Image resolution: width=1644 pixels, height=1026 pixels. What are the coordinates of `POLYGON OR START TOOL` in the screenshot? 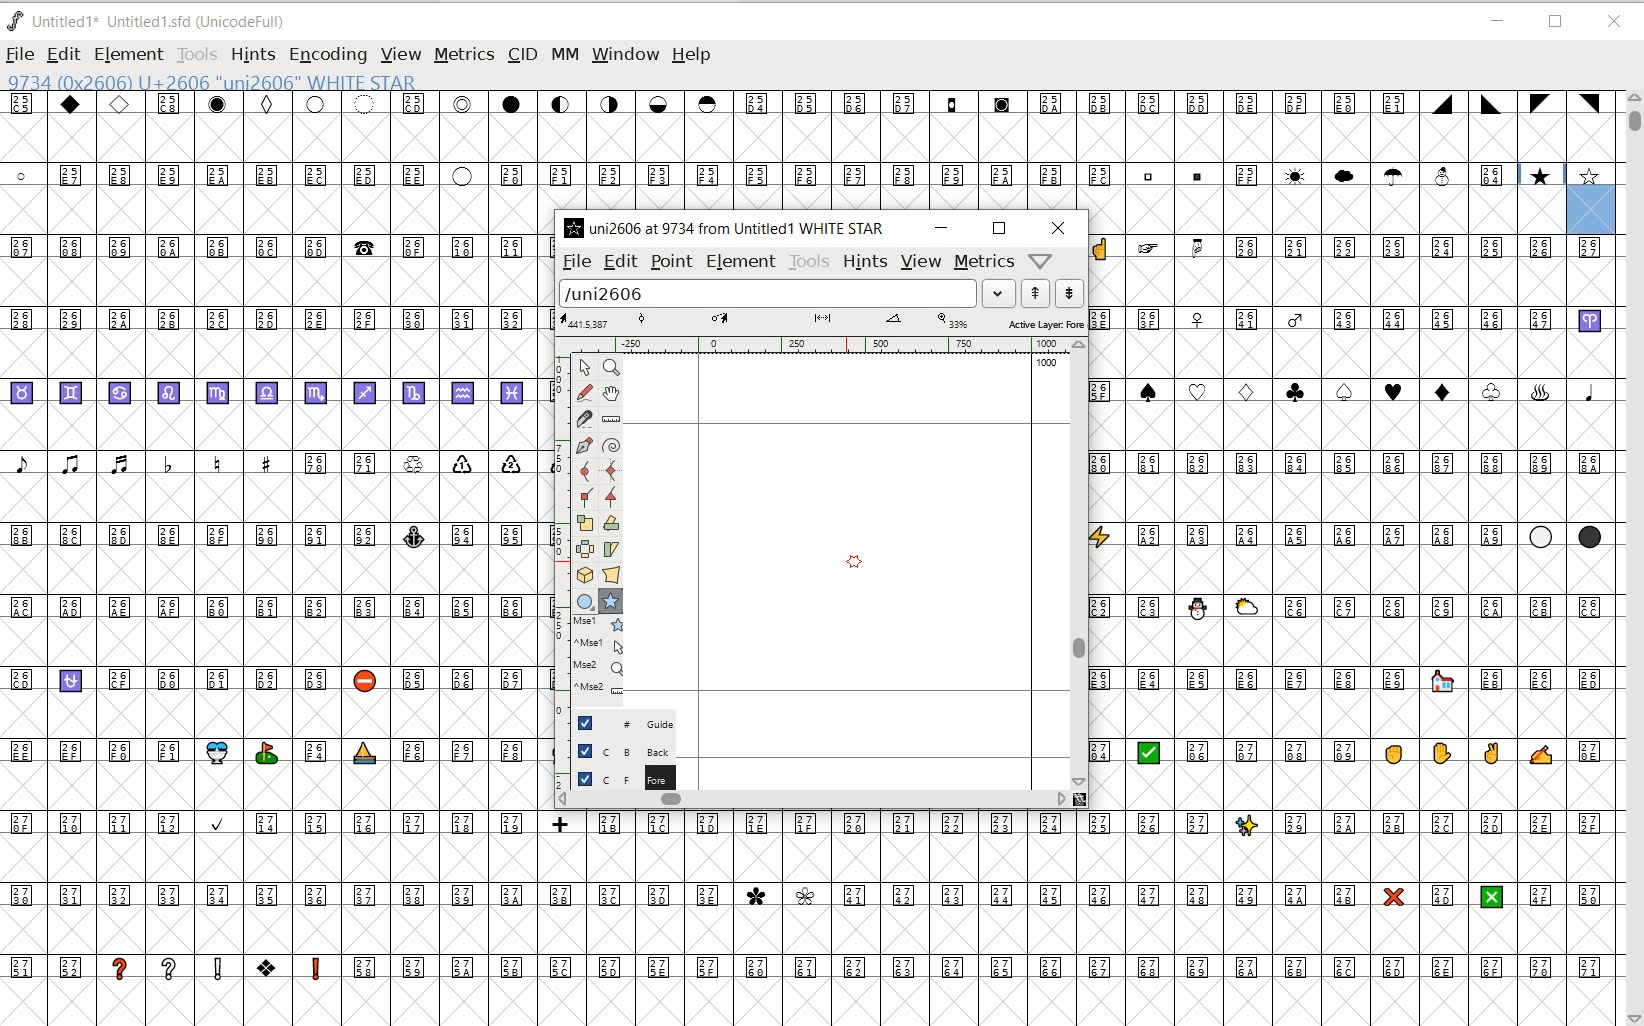 It's located at (854, 564).